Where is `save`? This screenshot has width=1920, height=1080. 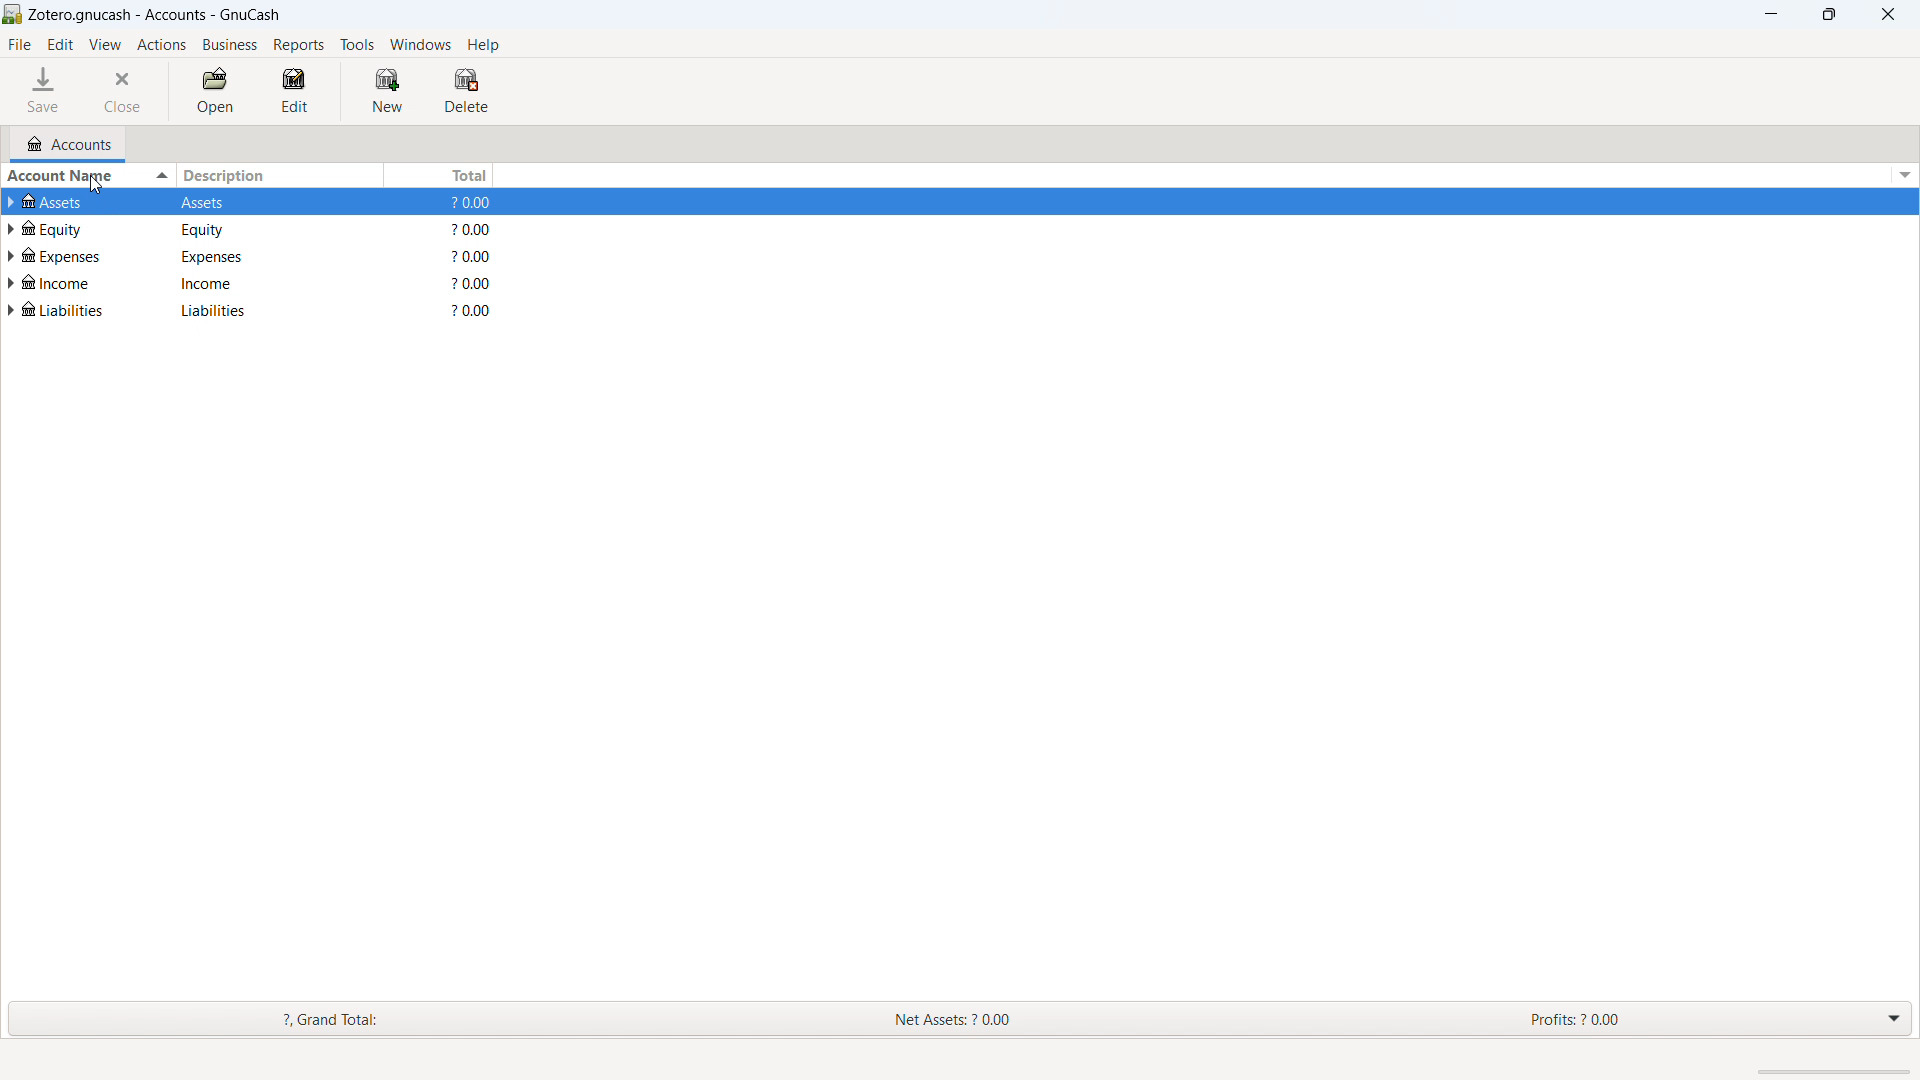
save is located at coordinates (46, 91).